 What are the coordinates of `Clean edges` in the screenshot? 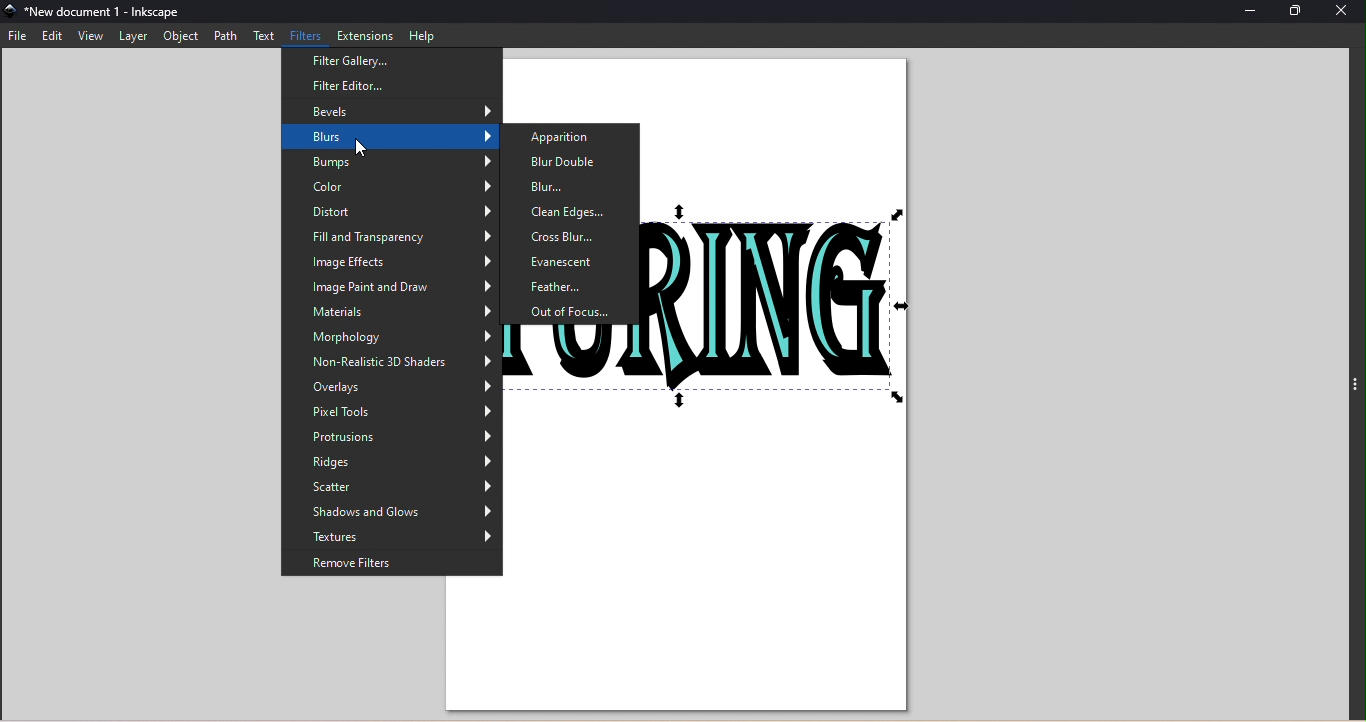 It's located at (566, 211).